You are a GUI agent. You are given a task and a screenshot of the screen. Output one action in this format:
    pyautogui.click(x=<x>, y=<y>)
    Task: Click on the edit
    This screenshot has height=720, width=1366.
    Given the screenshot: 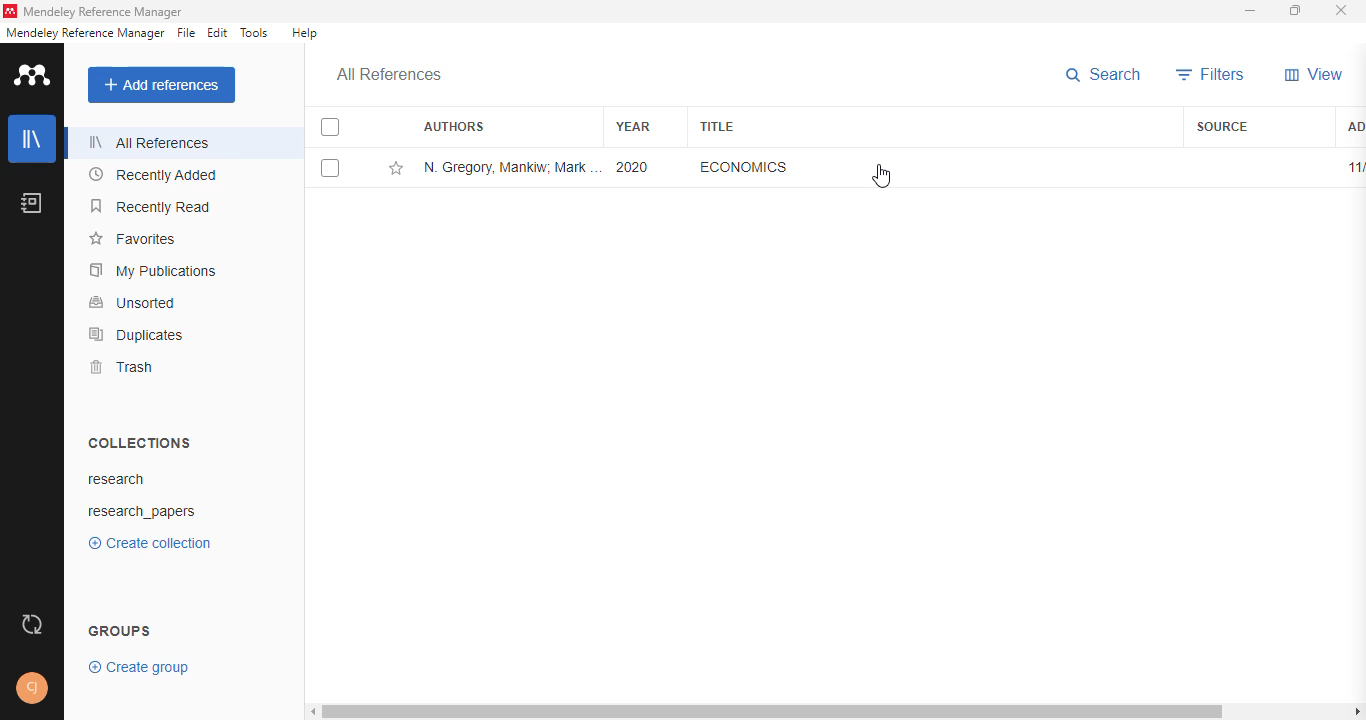 What is the action you would take?
    pyautogui.click(x=219, y=32)
    